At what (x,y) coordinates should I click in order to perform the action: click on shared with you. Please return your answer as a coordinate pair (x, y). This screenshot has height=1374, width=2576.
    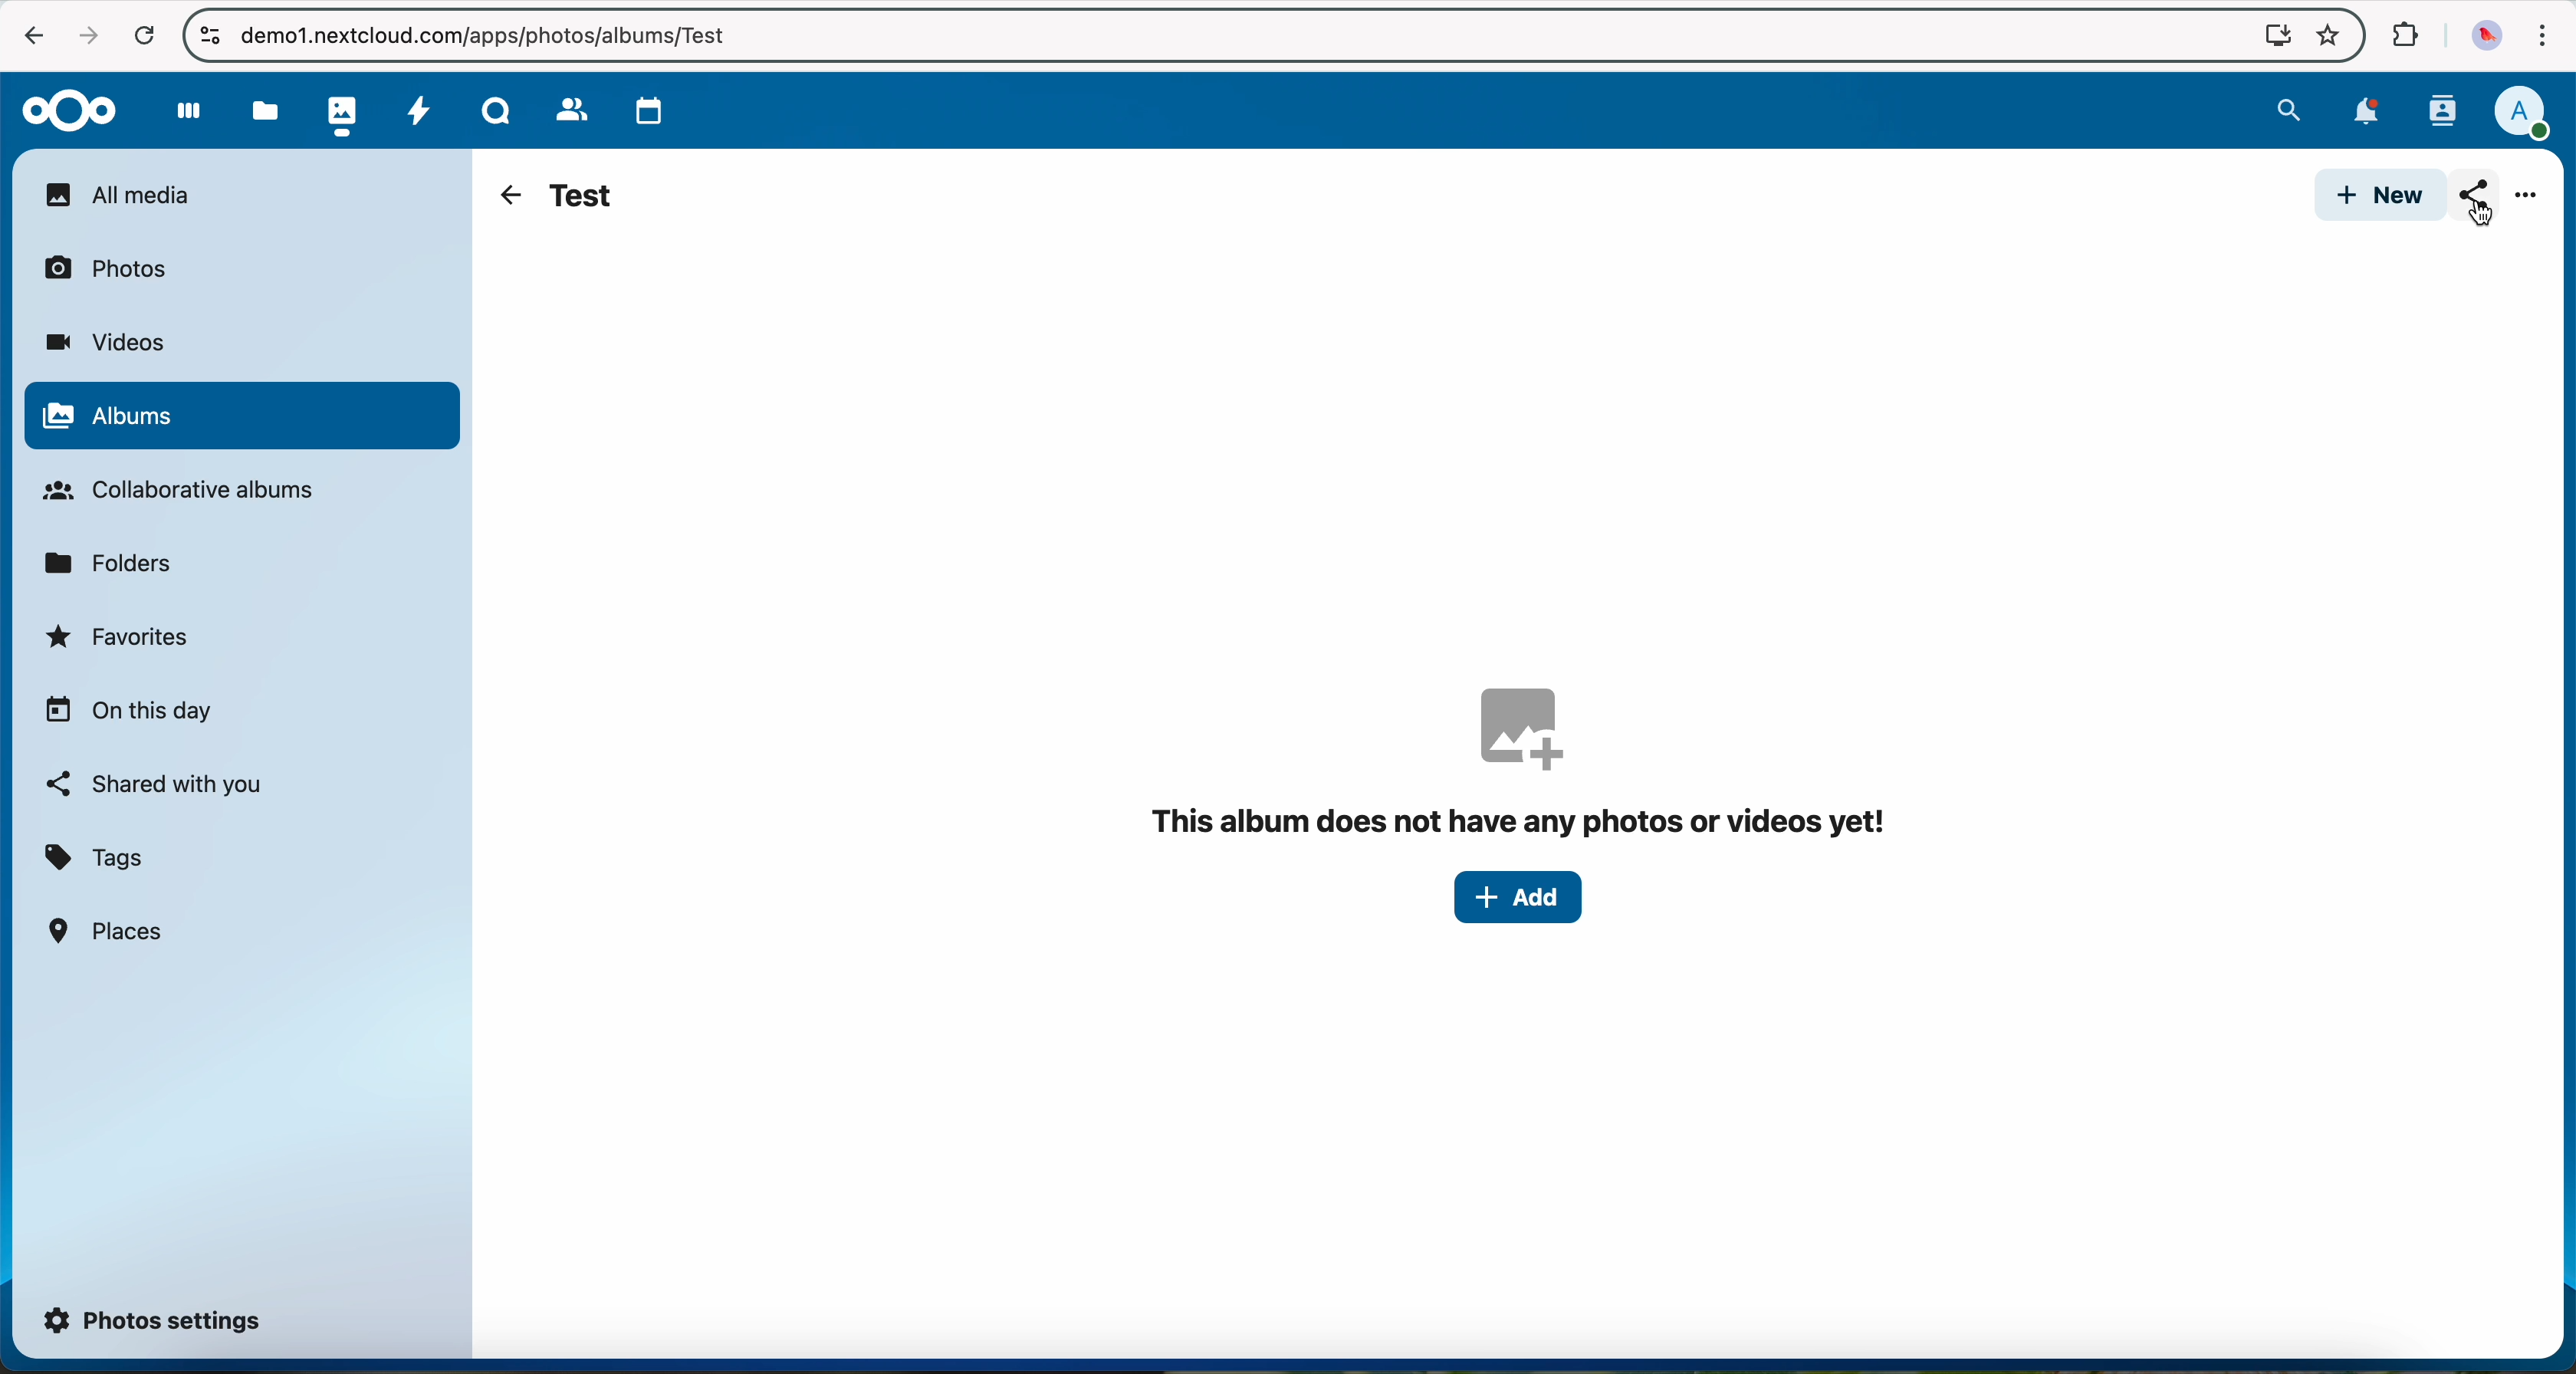
    Looking at the image, I should click on (156, 784).